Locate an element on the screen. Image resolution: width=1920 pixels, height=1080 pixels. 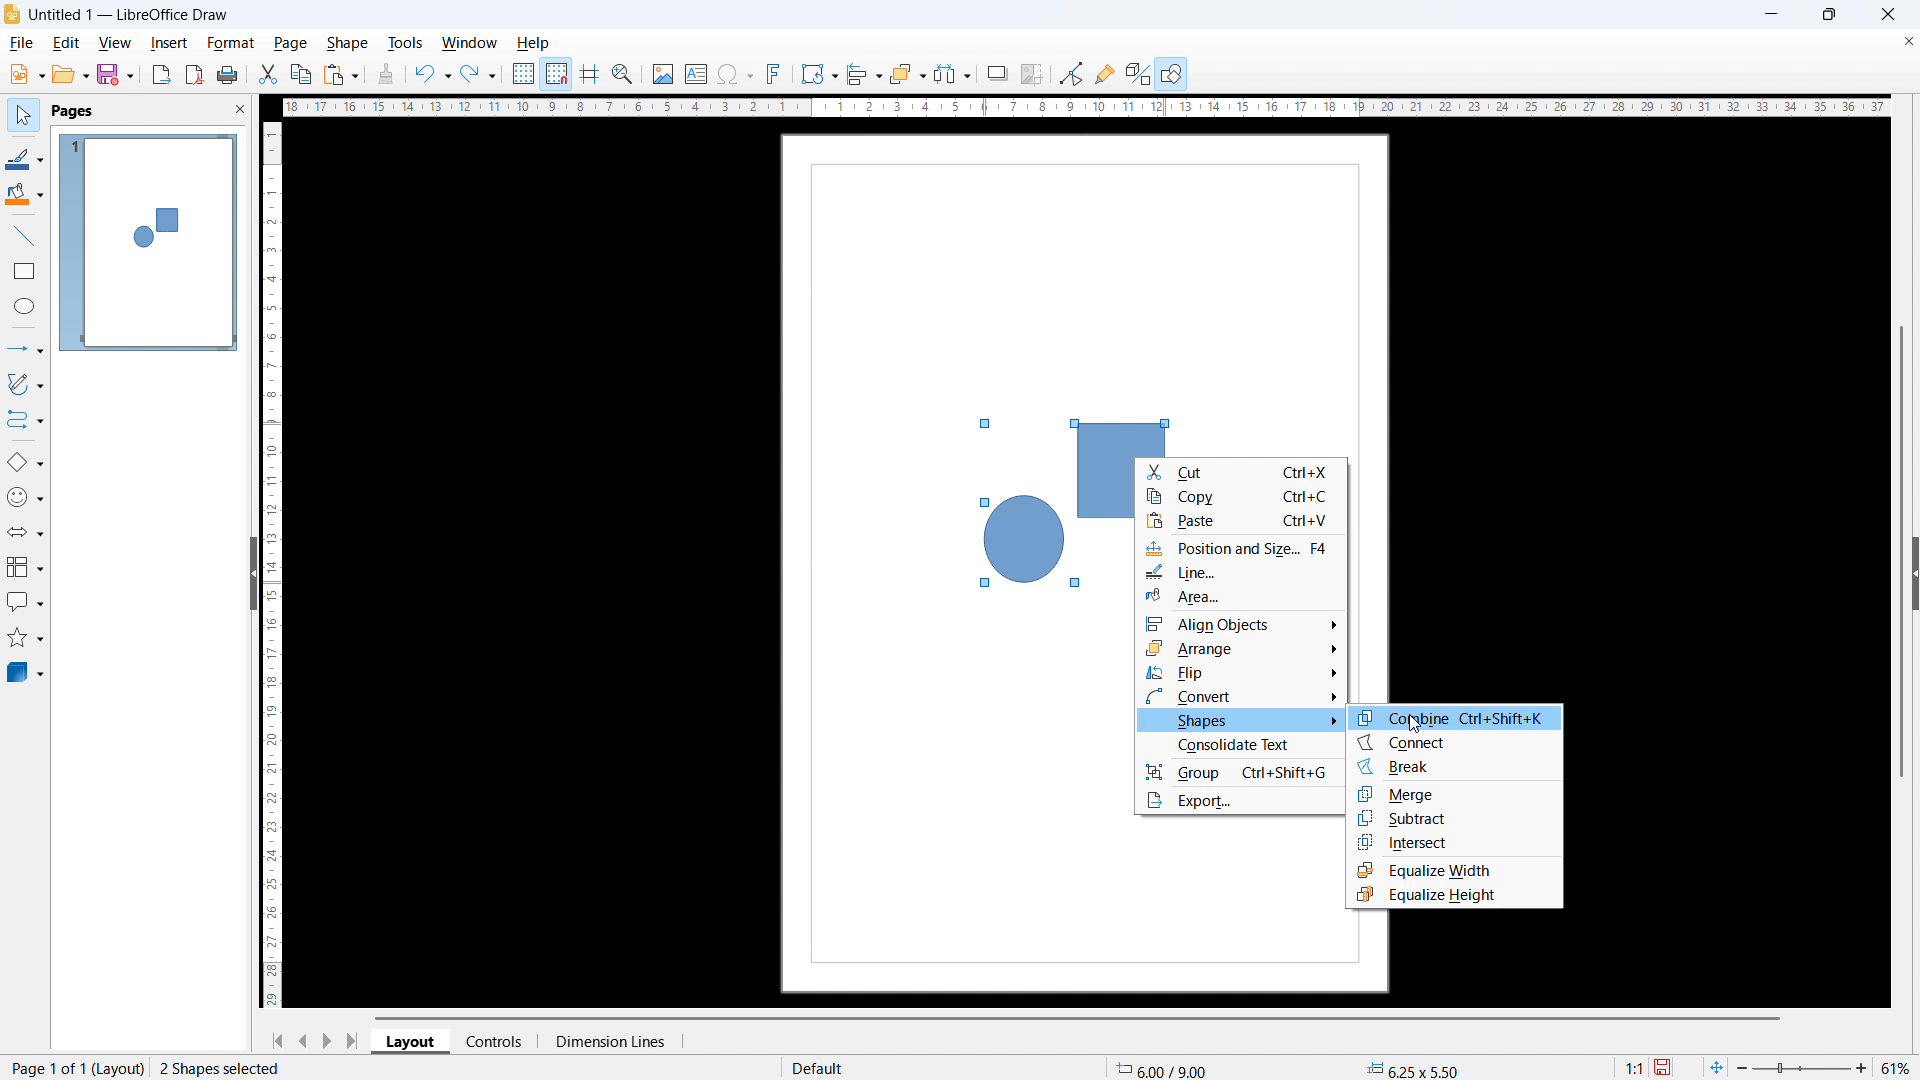
lines & arrows is located at coordinates (29, 349).